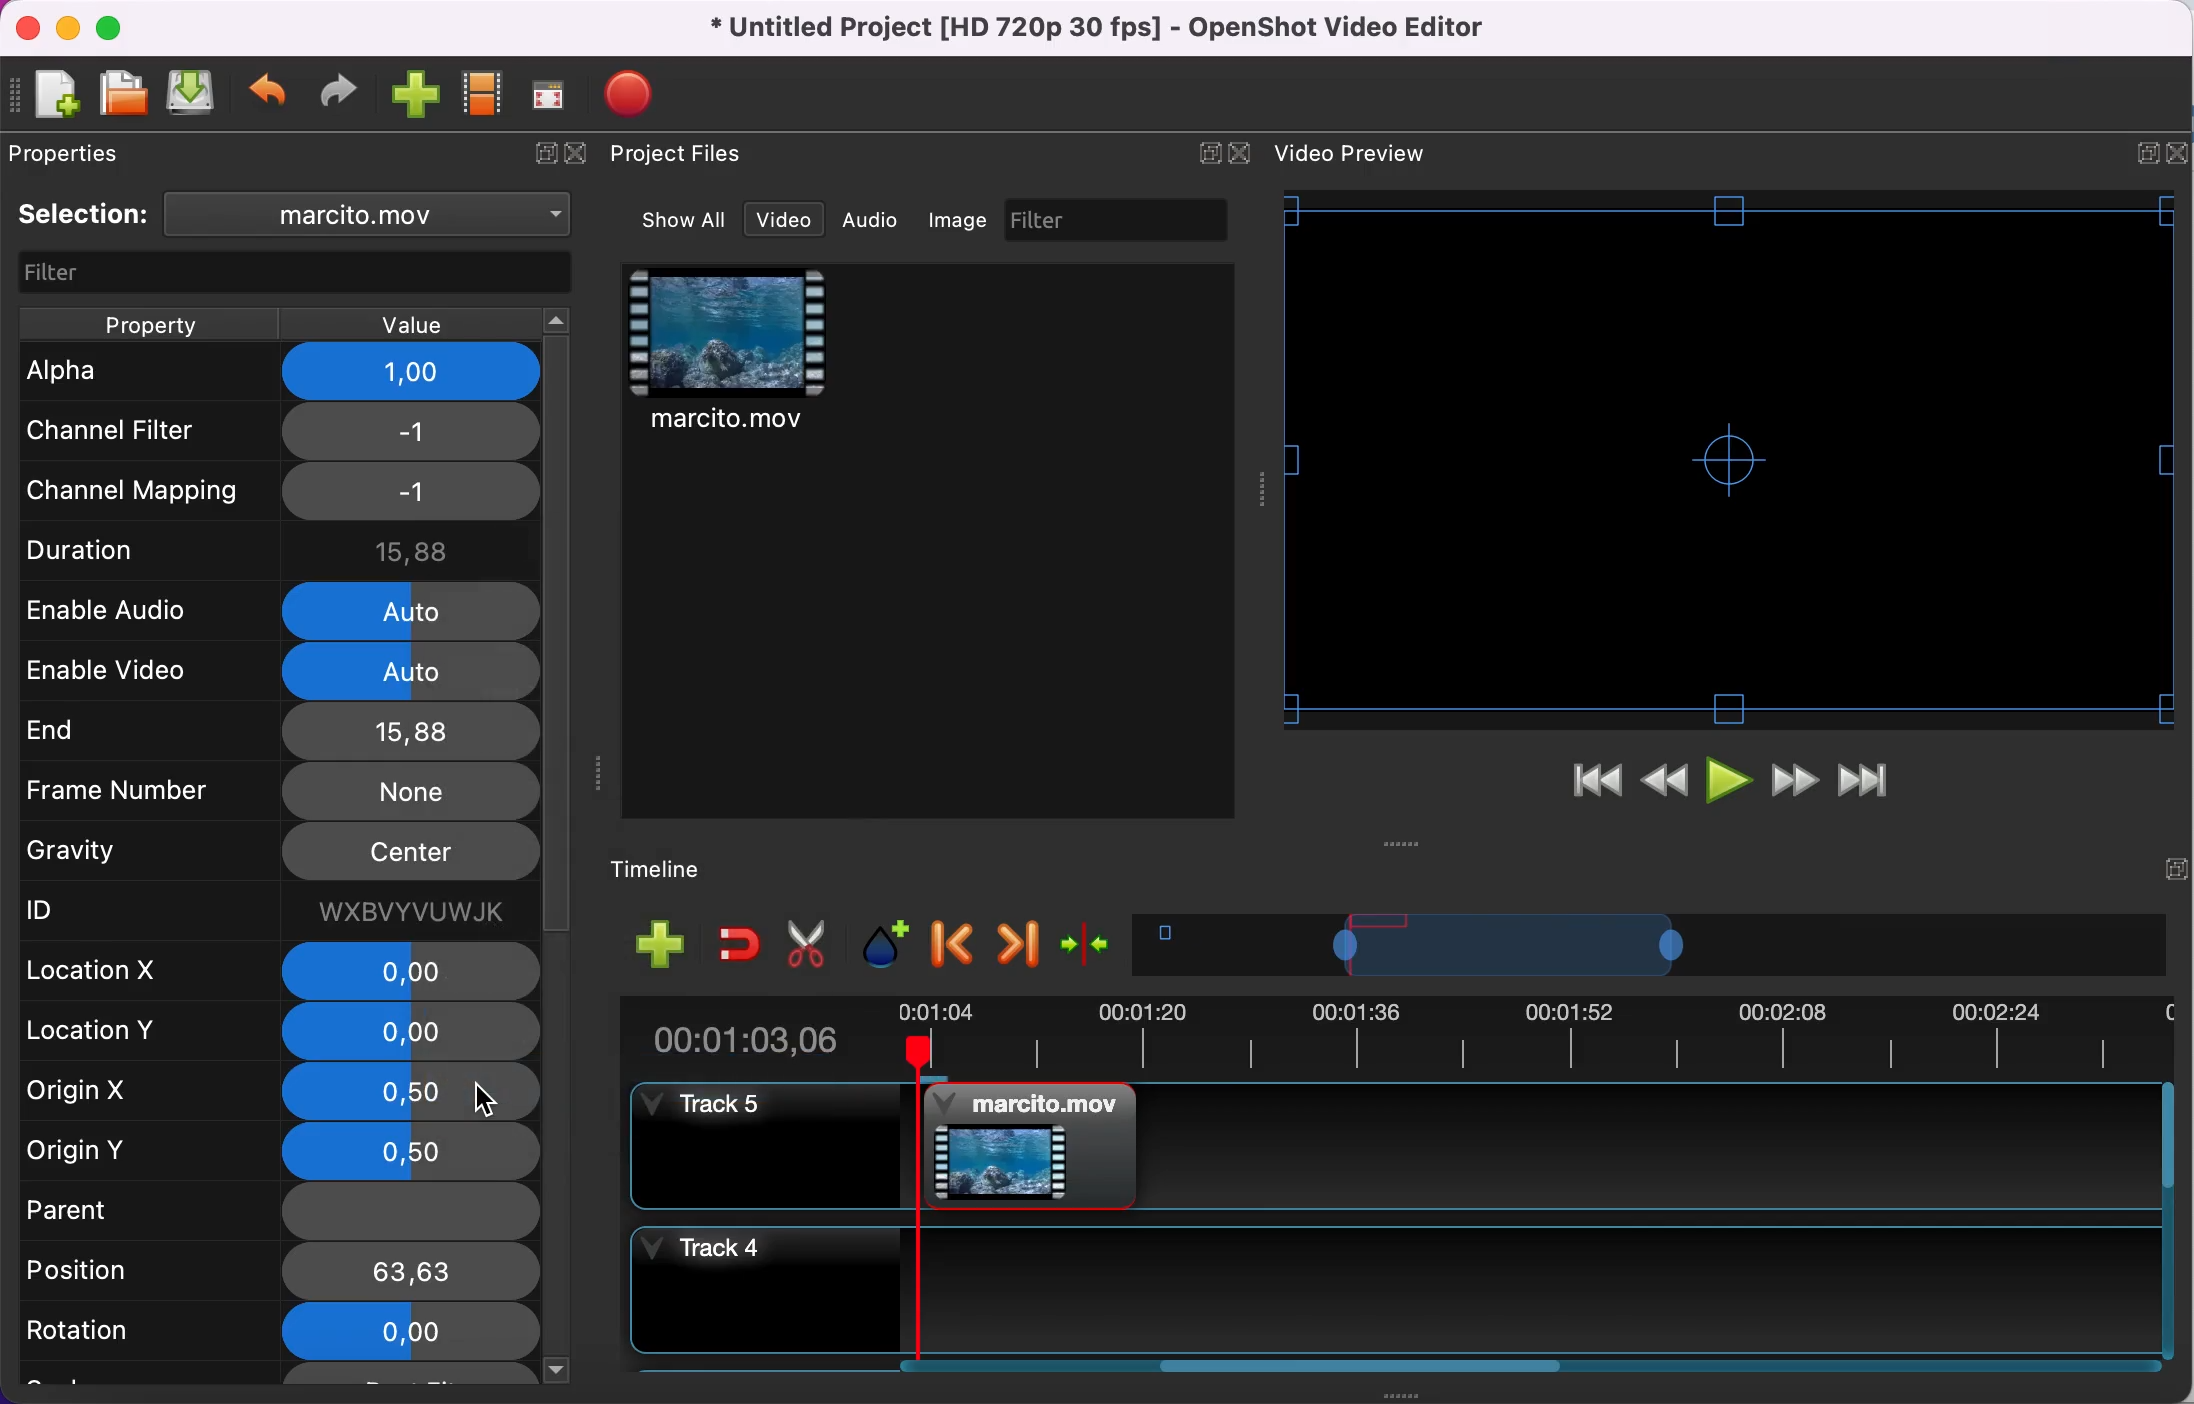 The width and height of the screenshot is (2194, 1404). Describe the element at coordinates (1666, 787) in the screenshot. I see `rewind` at that location.